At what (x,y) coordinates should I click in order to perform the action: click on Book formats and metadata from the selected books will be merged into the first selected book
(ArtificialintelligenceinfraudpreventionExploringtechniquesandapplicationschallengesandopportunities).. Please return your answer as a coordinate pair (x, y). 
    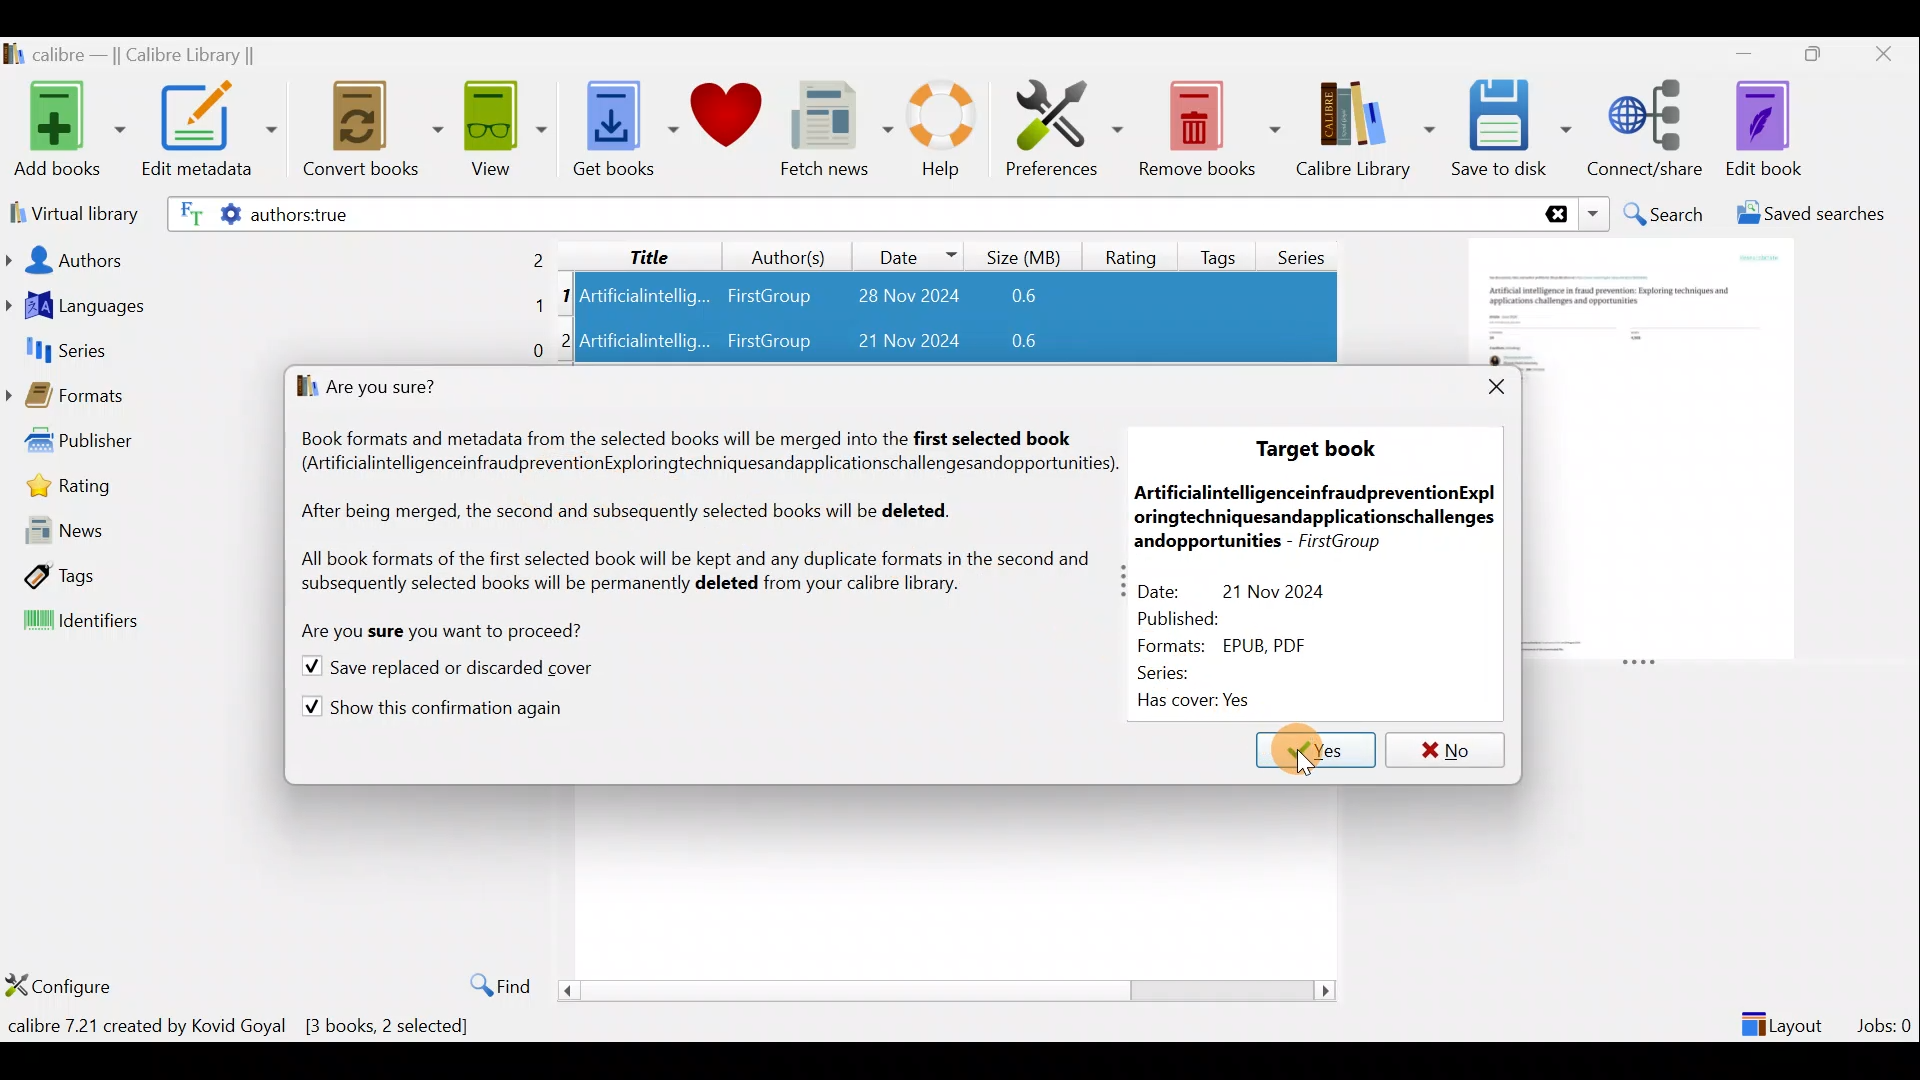
    Looking at the image, I should click on (704, 449).